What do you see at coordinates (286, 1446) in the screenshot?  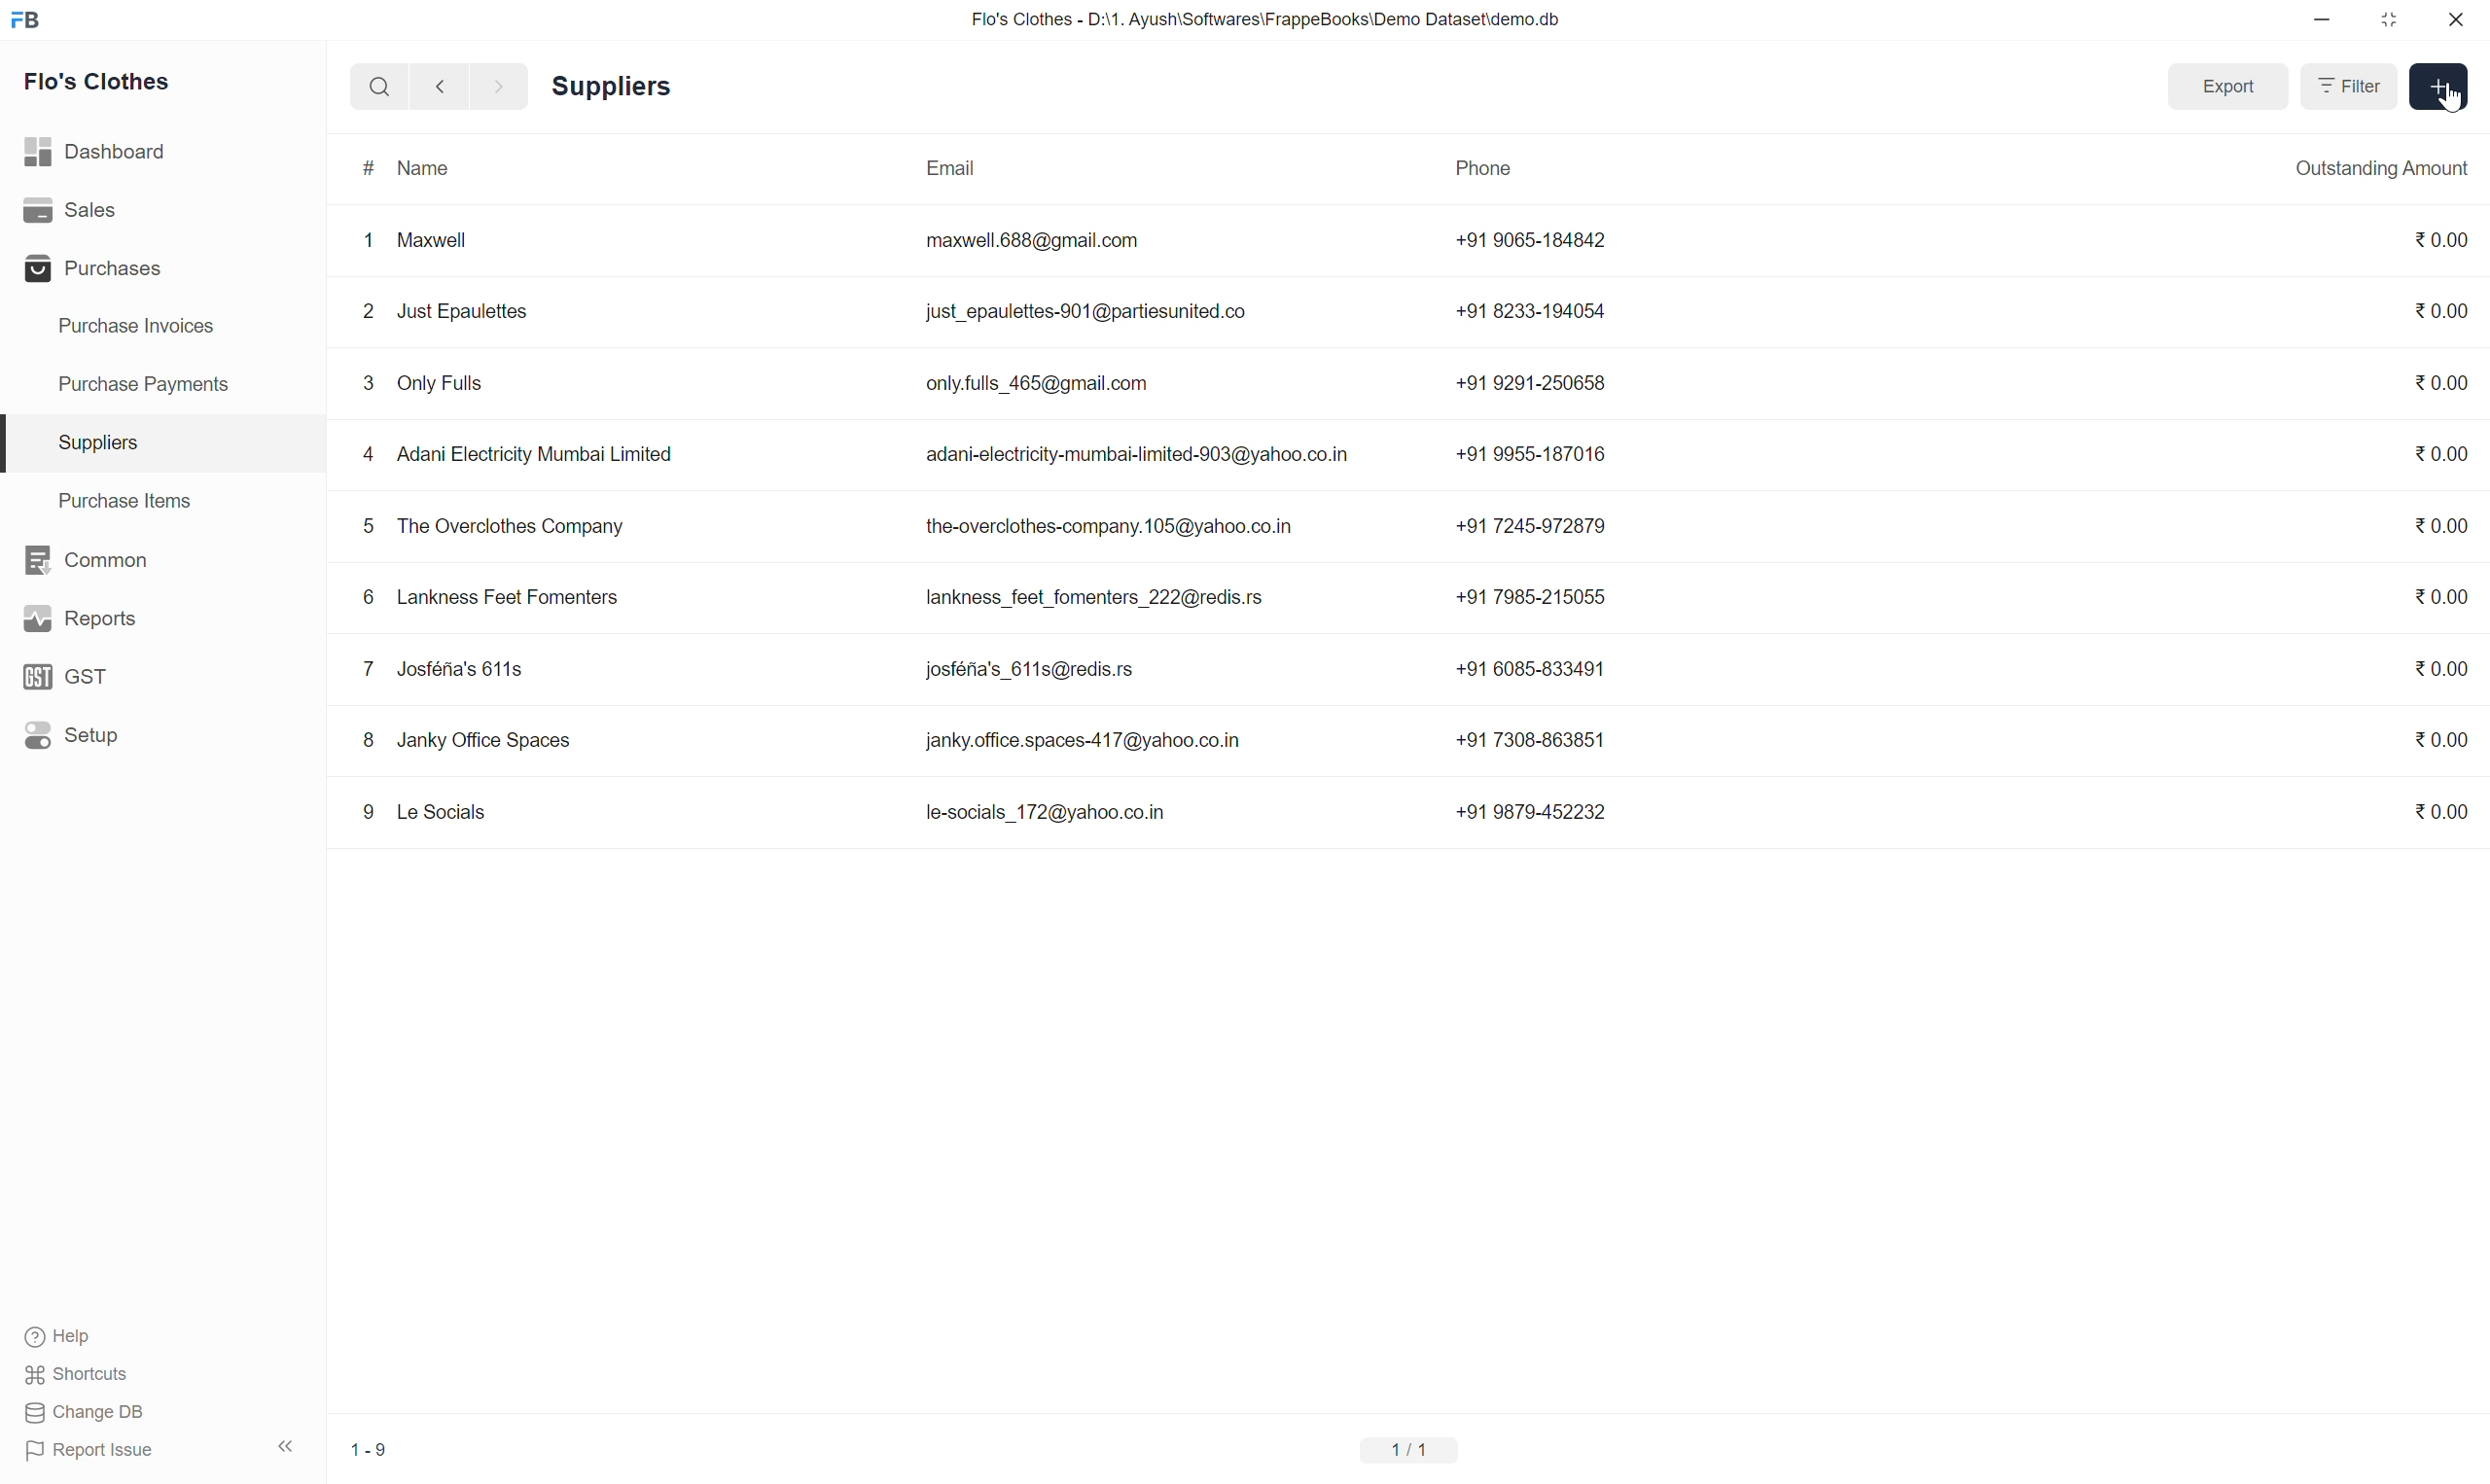 I see `Collapse sidebar` at bounding box center [286, 1446].